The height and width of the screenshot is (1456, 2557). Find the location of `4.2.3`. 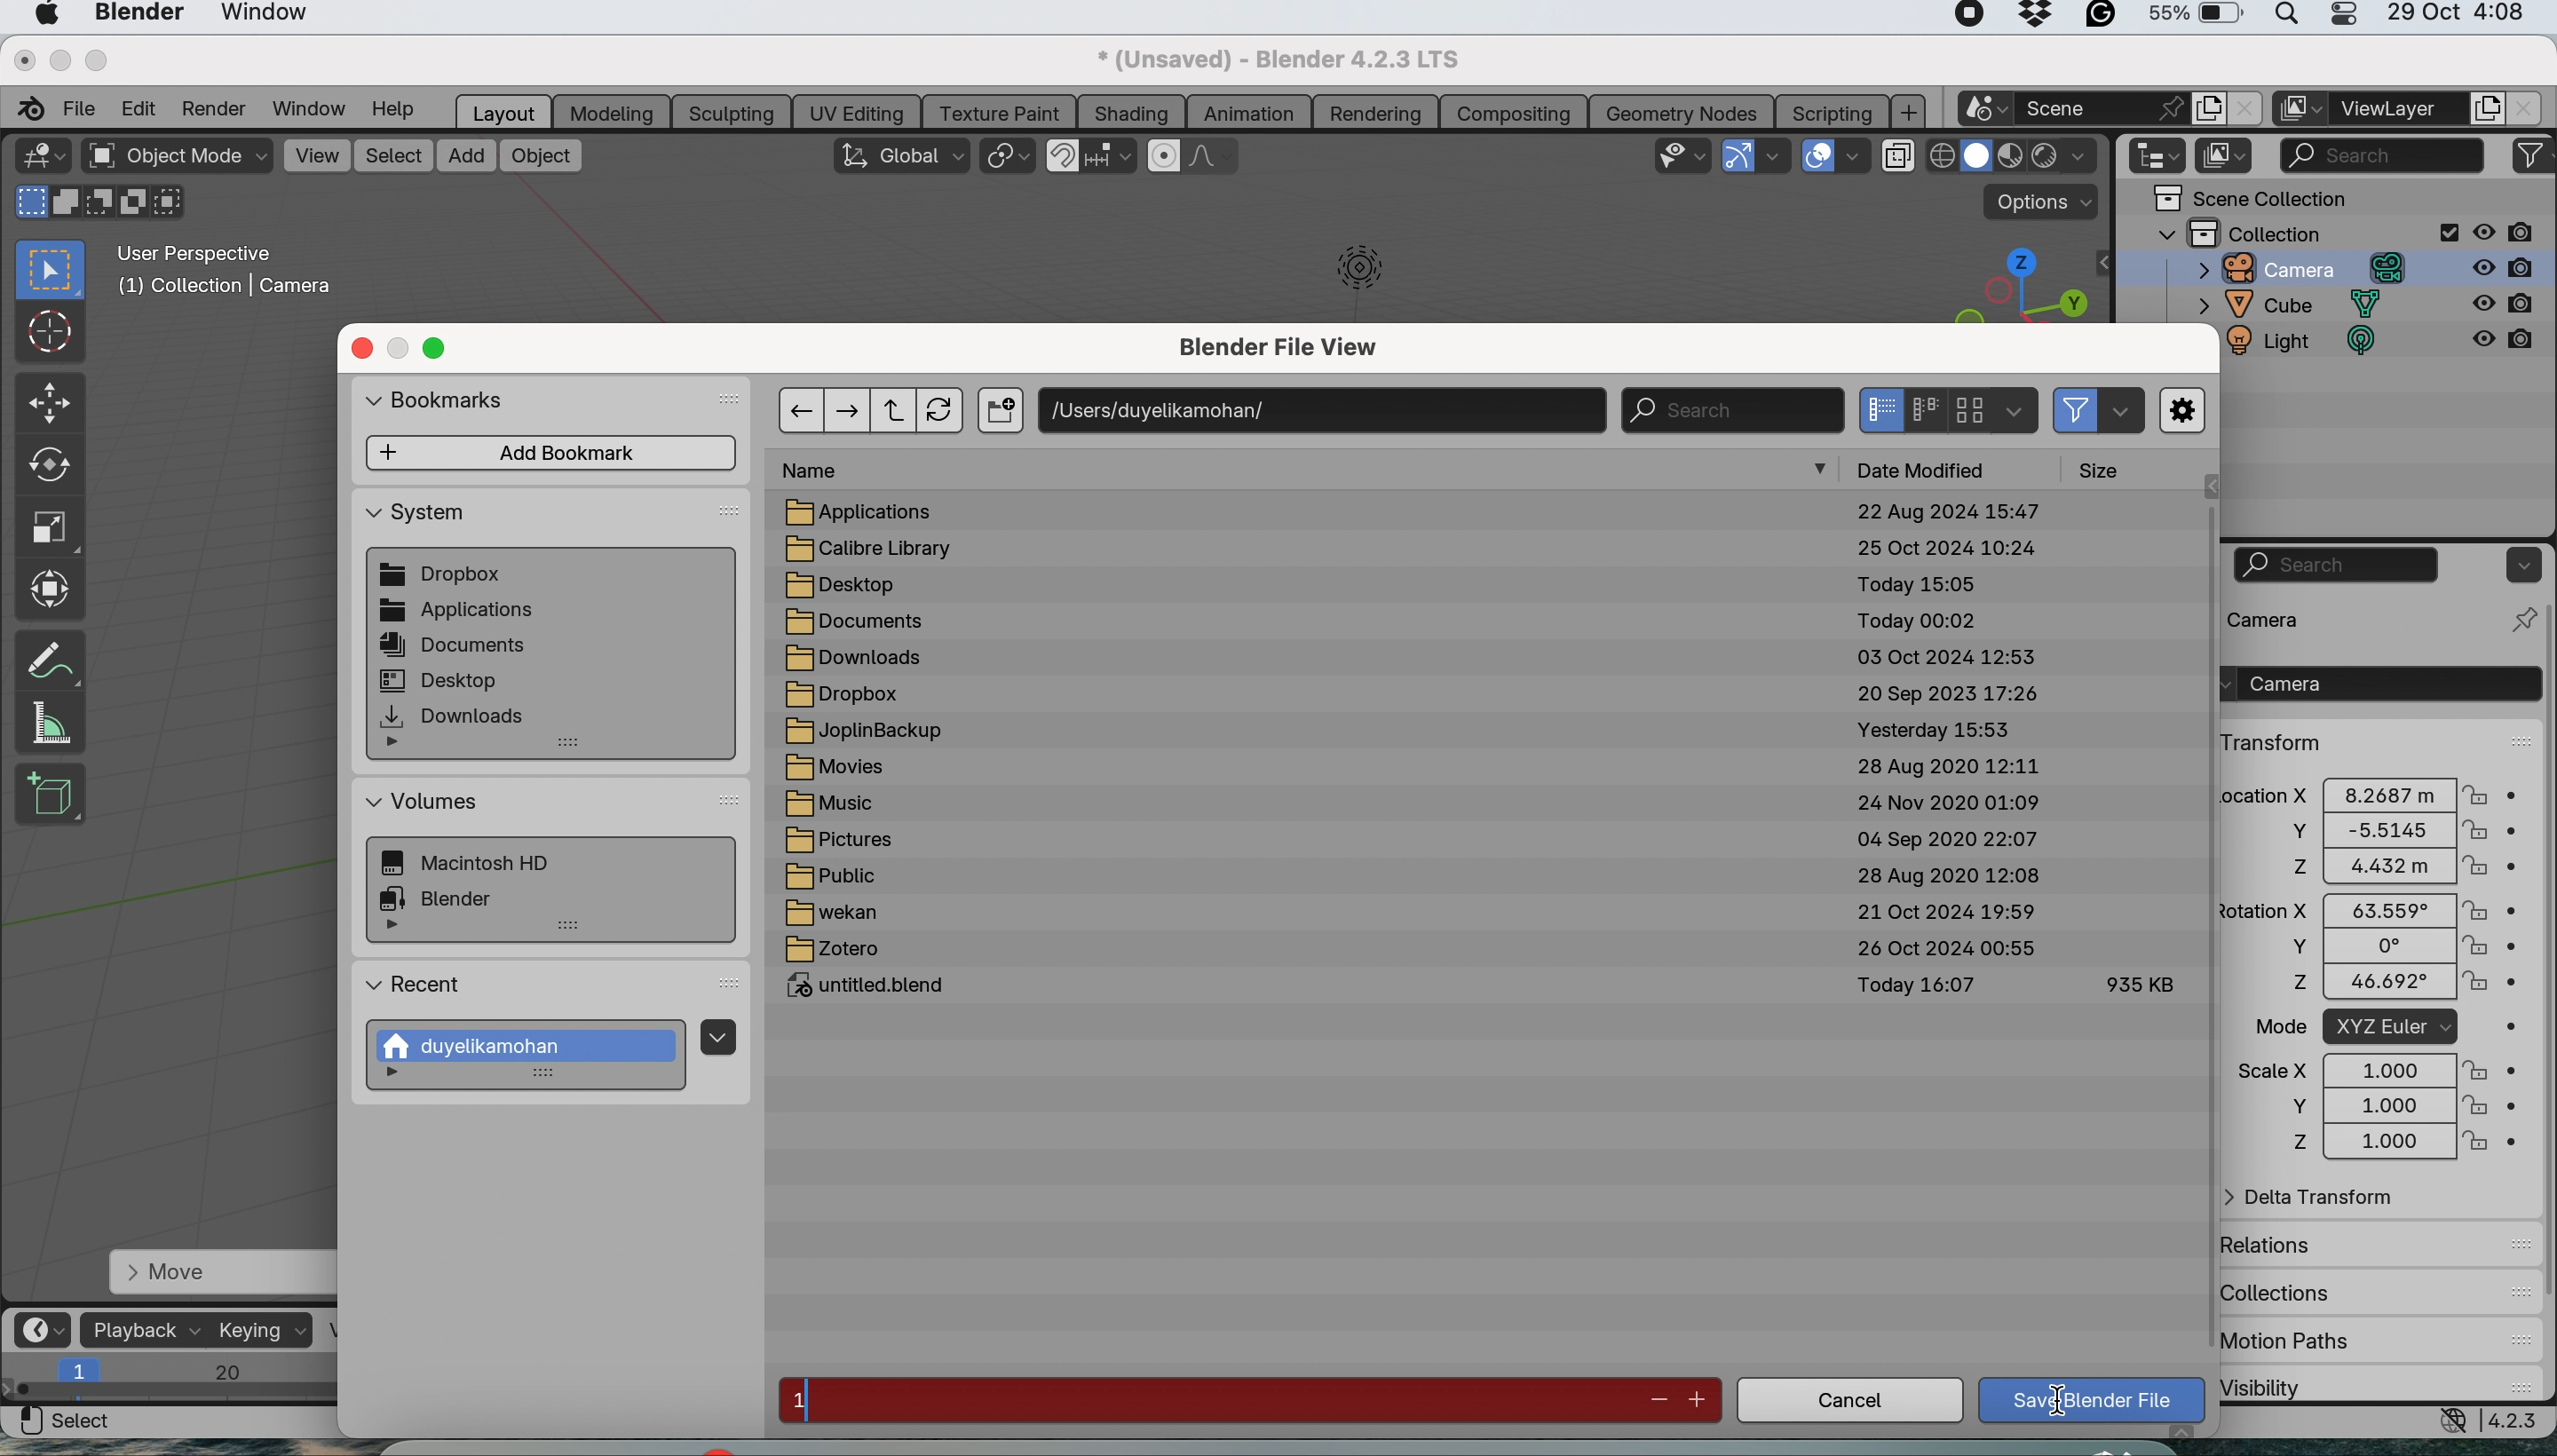

4.2.3 is located at coordinates (2517, 1421).